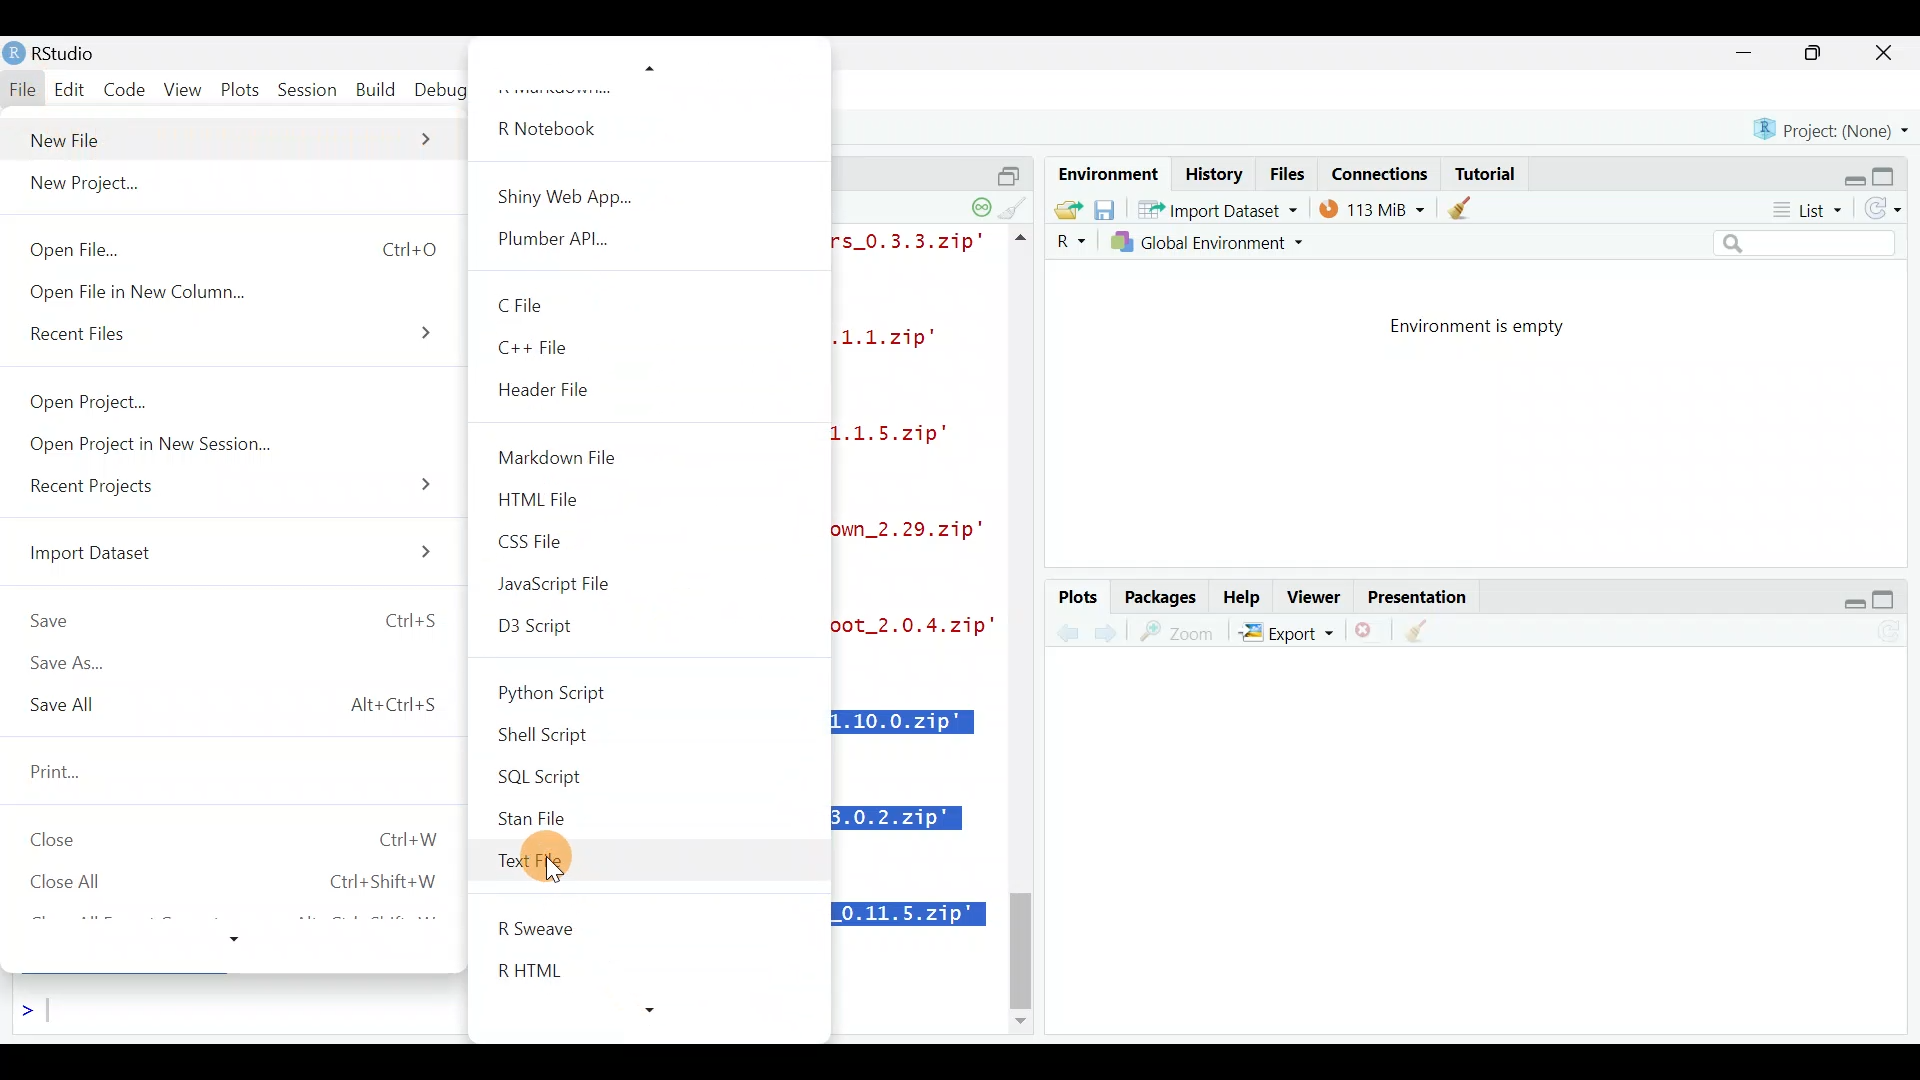 The height and width of the screenshot is (1080, 1920). What do you see at coordinates (1805, 211) in the screenshot?
I see `List` at bounding box center [1805, 211].